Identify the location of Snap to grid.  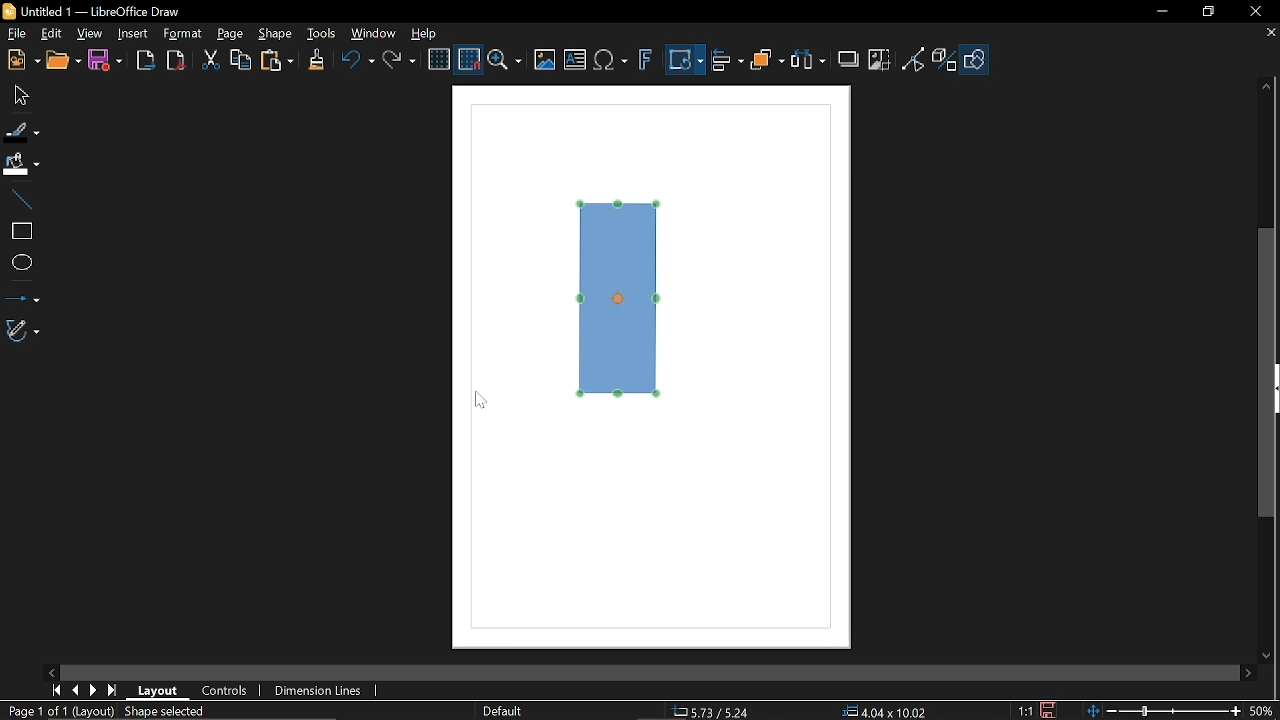
(468, 60).